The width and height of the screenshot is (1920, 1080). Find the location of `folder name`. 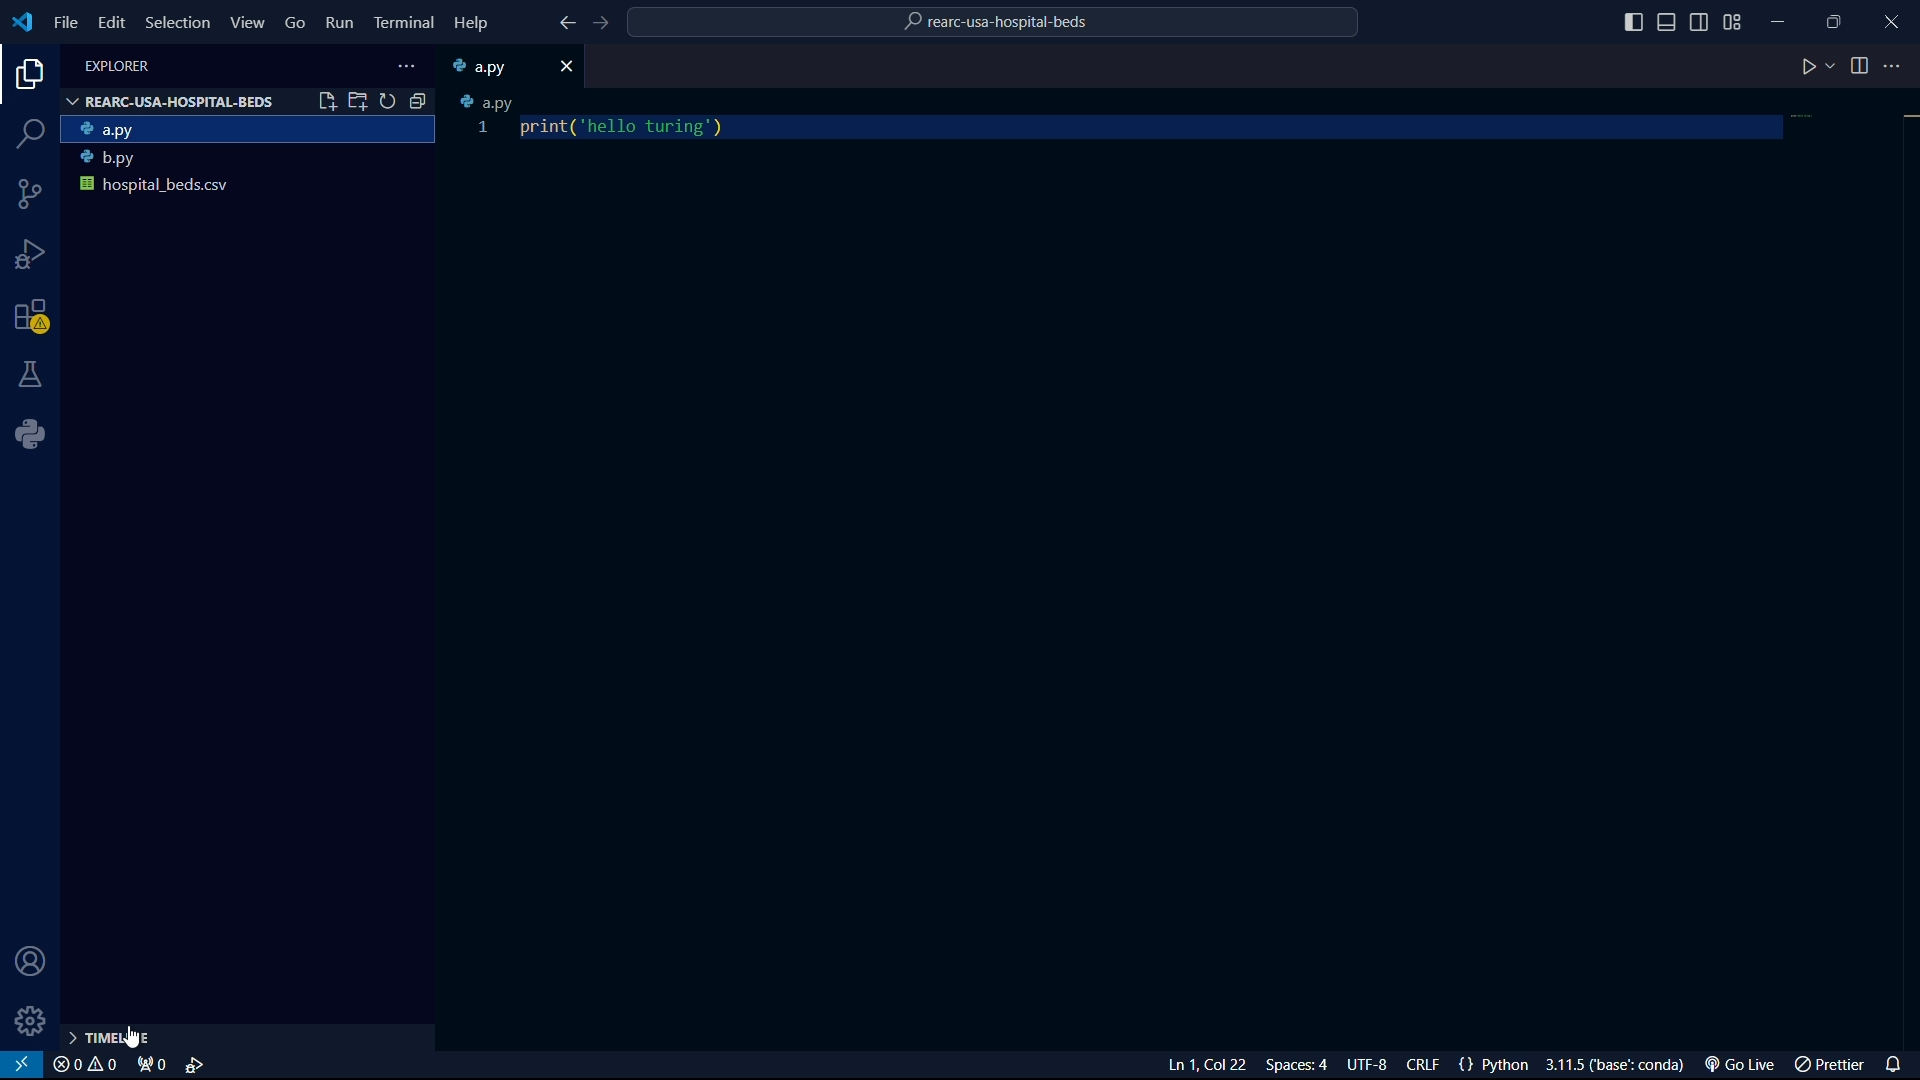

folder name is located at coordinates (172, 102).